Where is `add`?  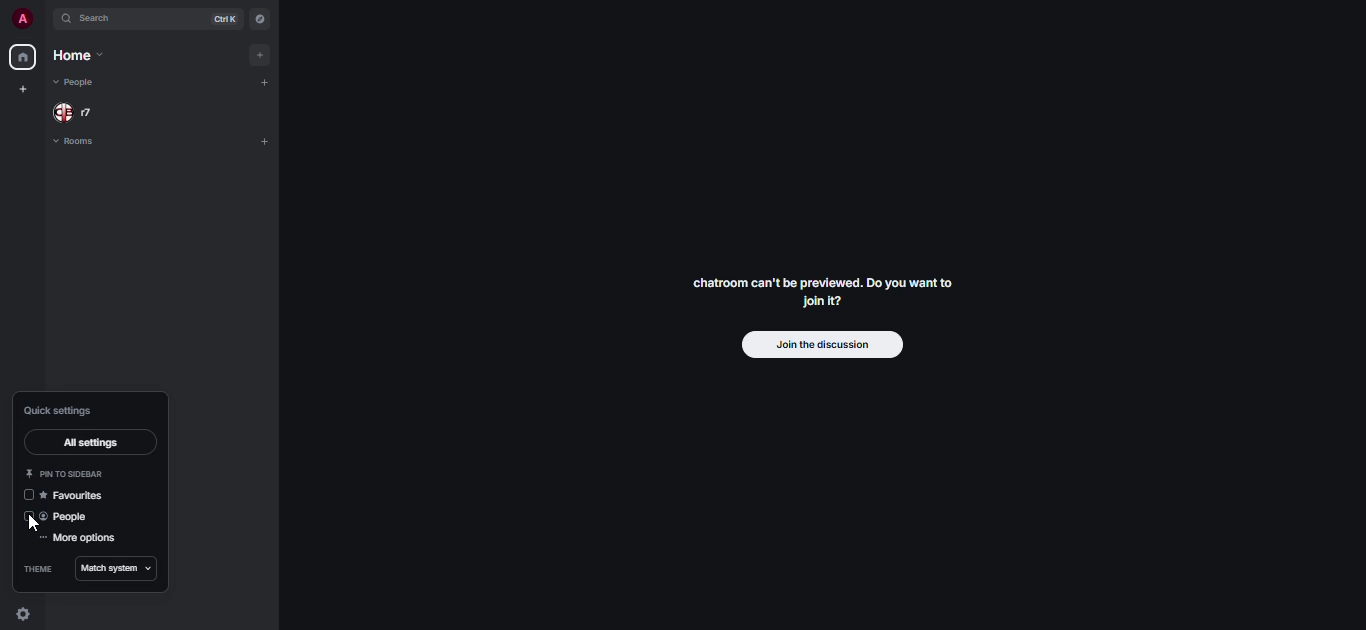 add is located at coordinates (271, 84).